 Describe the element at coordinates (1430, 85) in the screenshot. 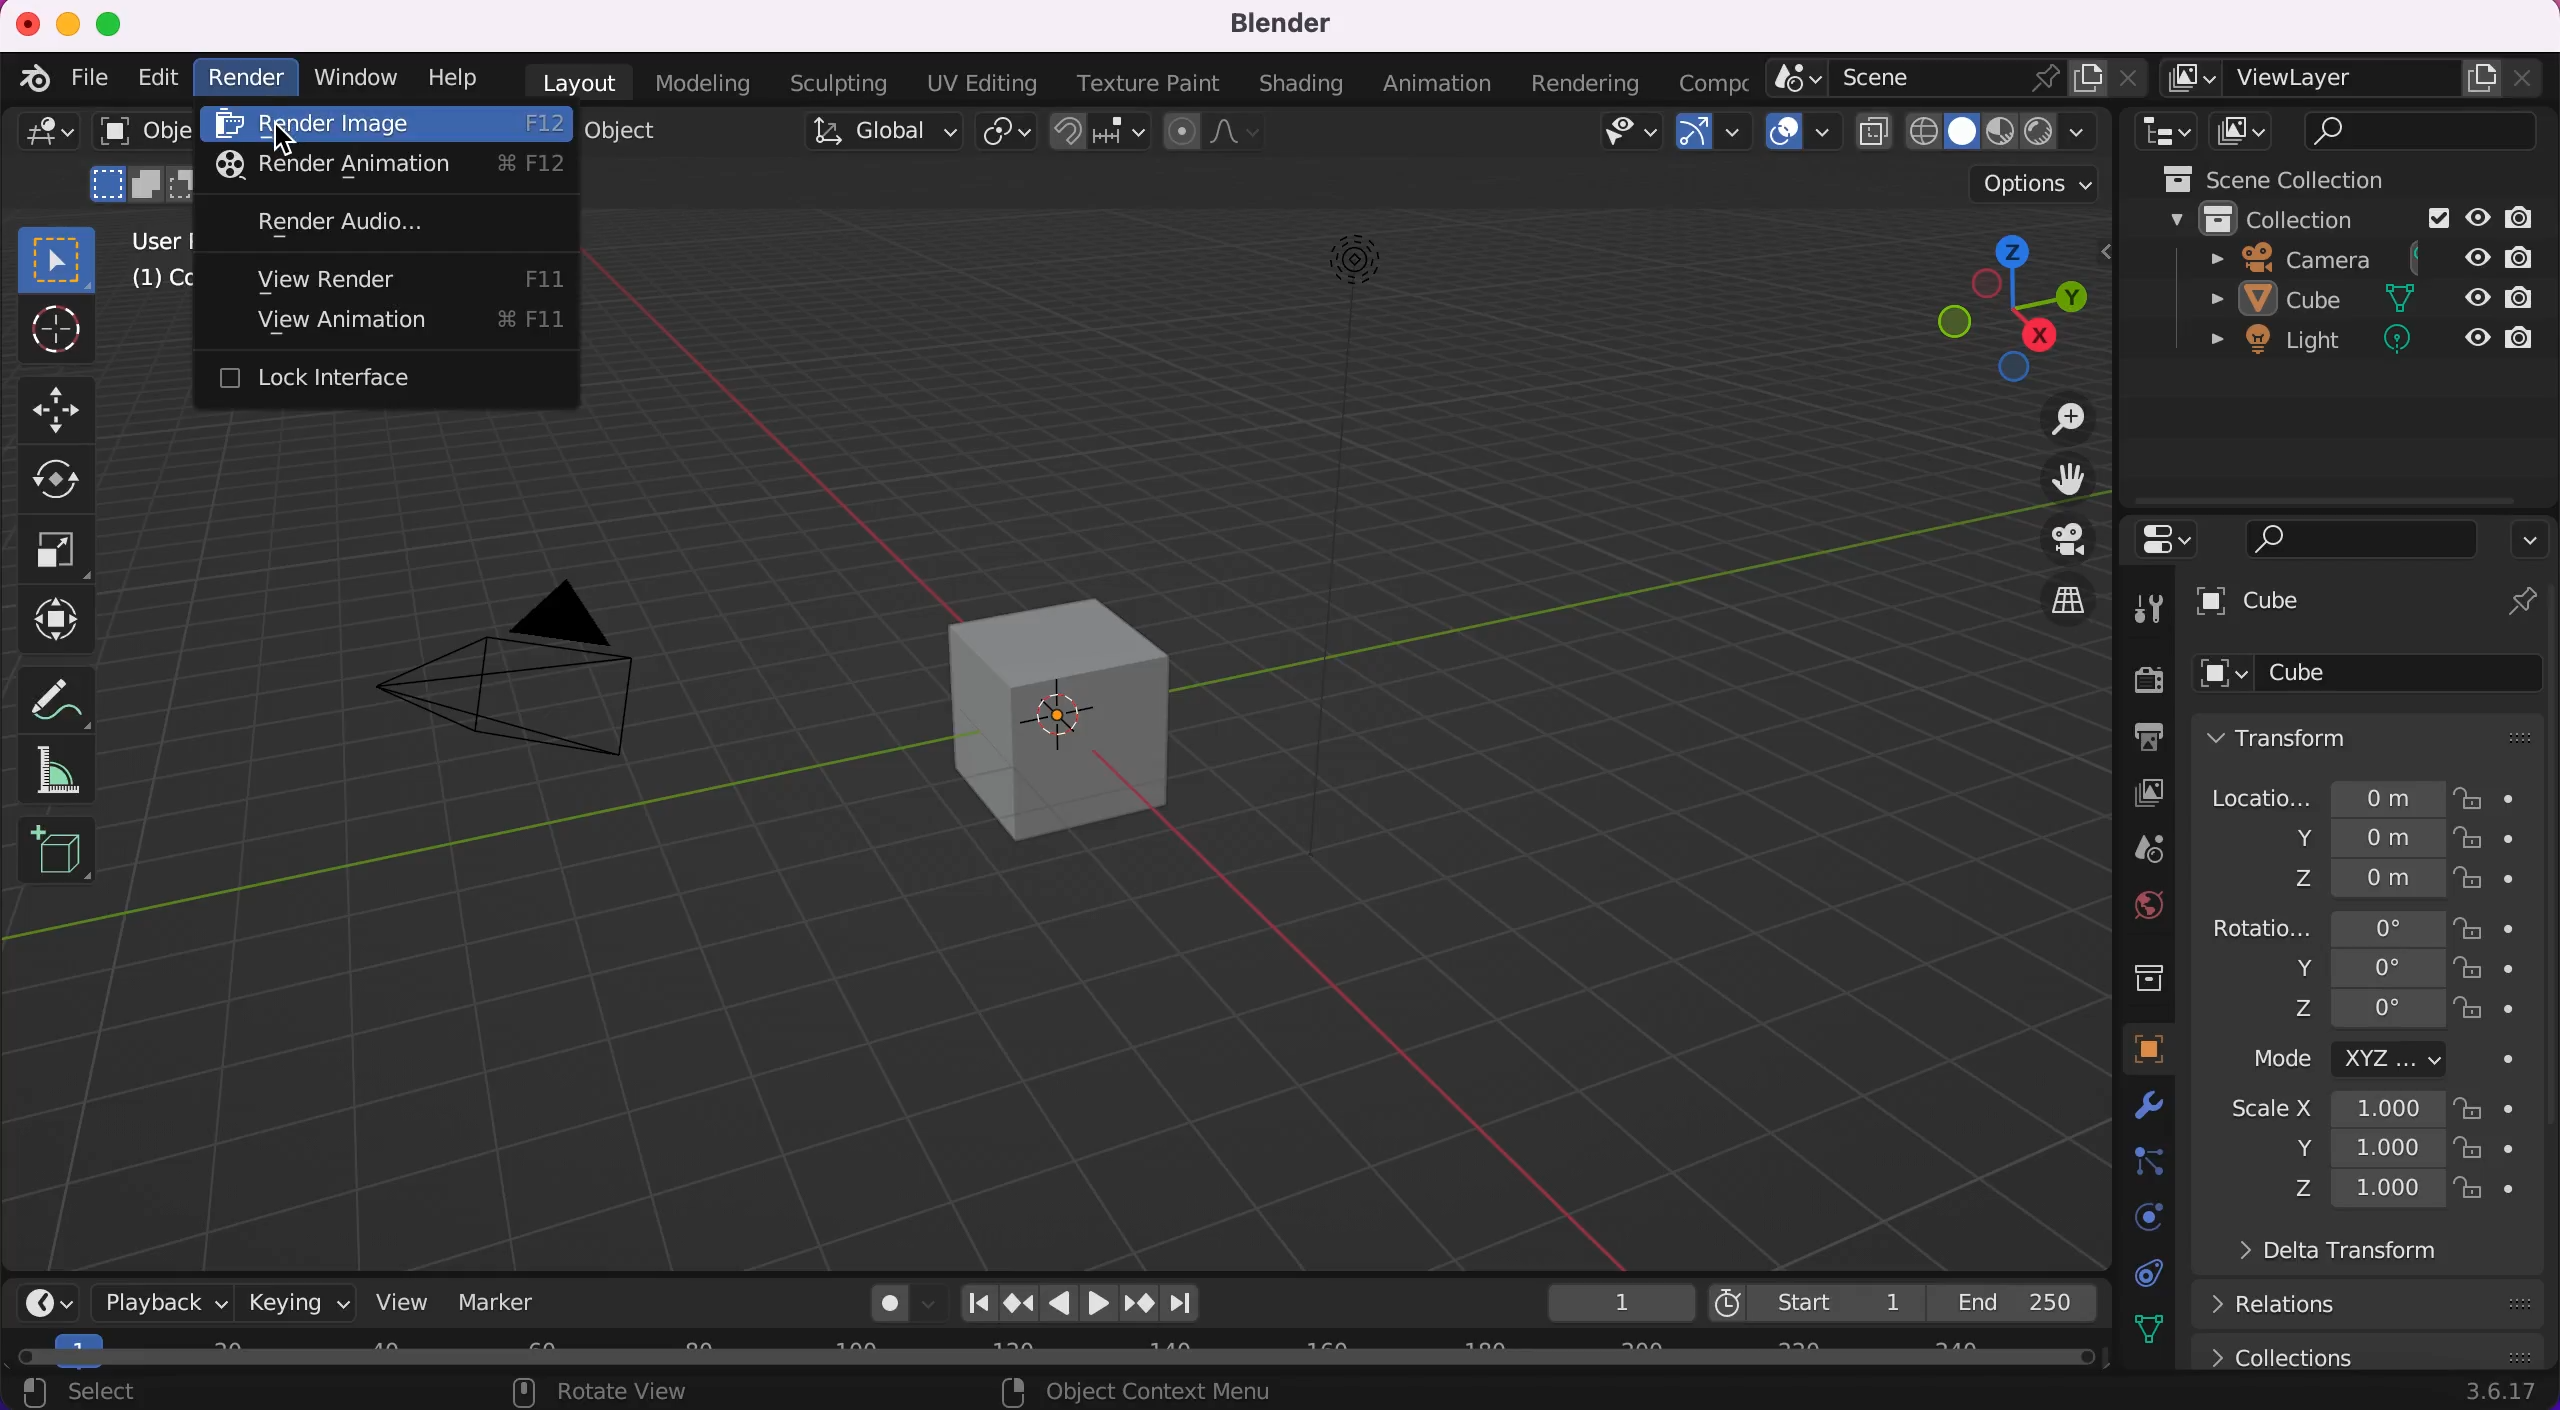

I see `animation` at that location.